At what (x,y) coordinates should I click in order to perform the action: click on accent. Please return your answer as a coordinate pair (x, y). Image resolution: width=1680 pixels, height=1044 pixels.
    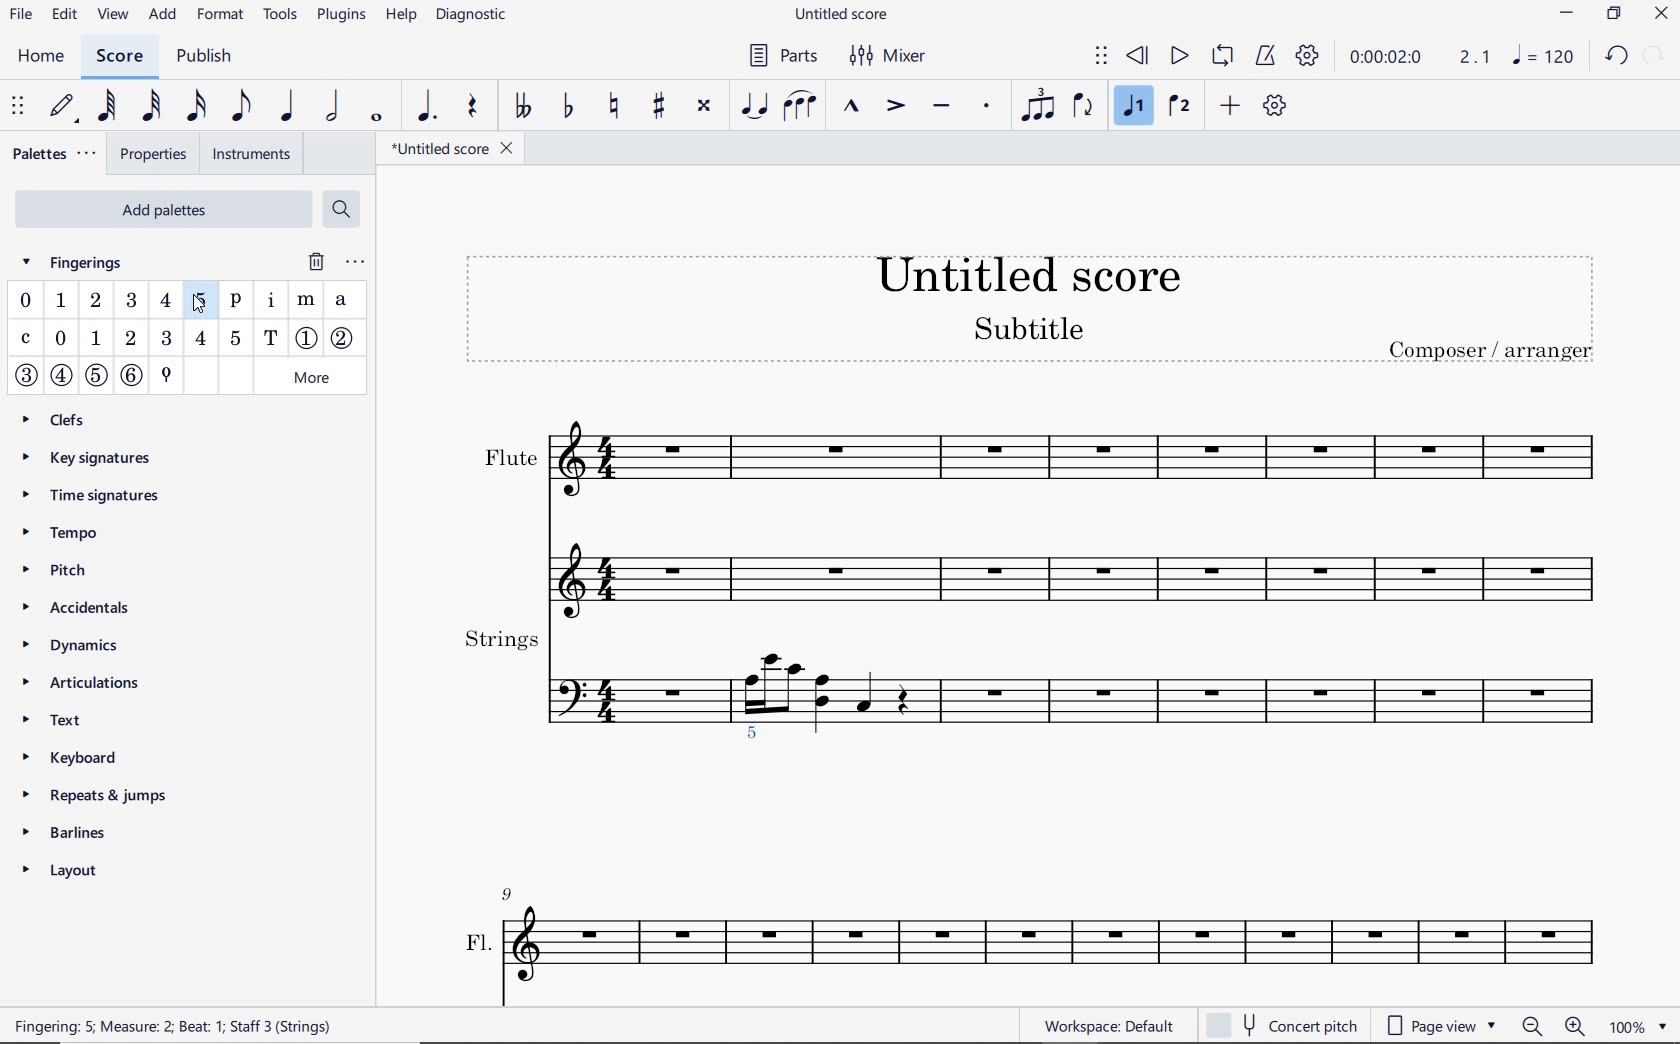
    Looking at the image, I should click on (894, 106).